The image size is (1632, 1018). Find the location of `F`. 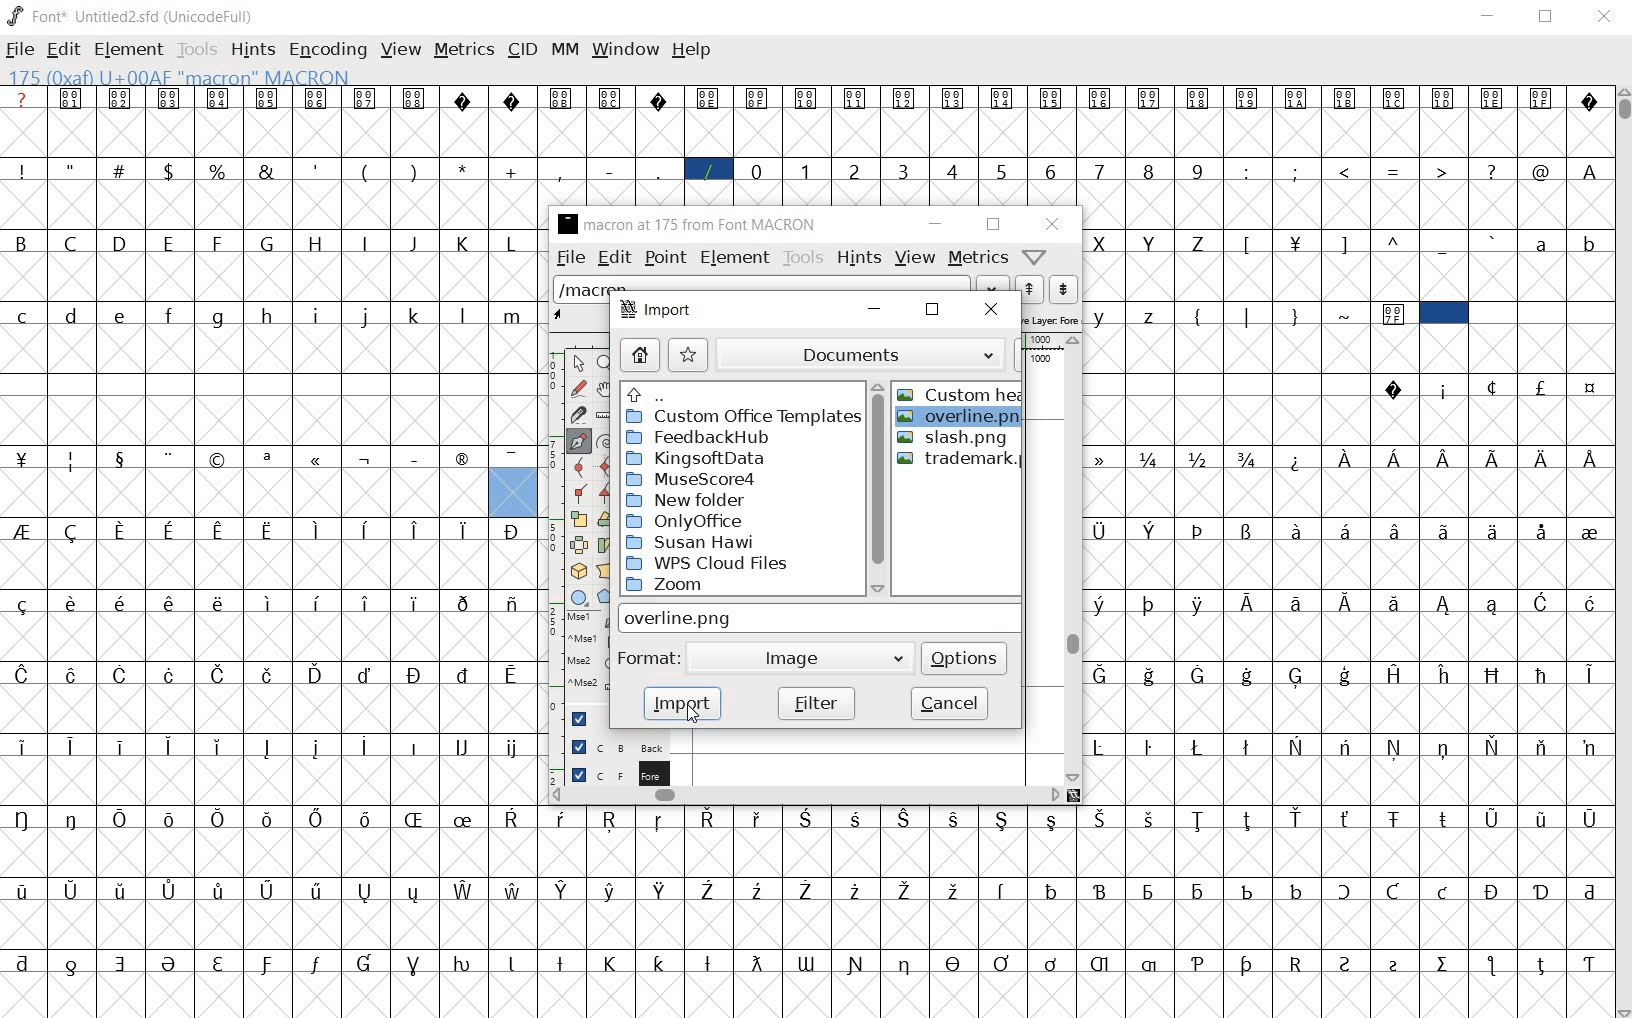

F is located at coordinates (220, 242).